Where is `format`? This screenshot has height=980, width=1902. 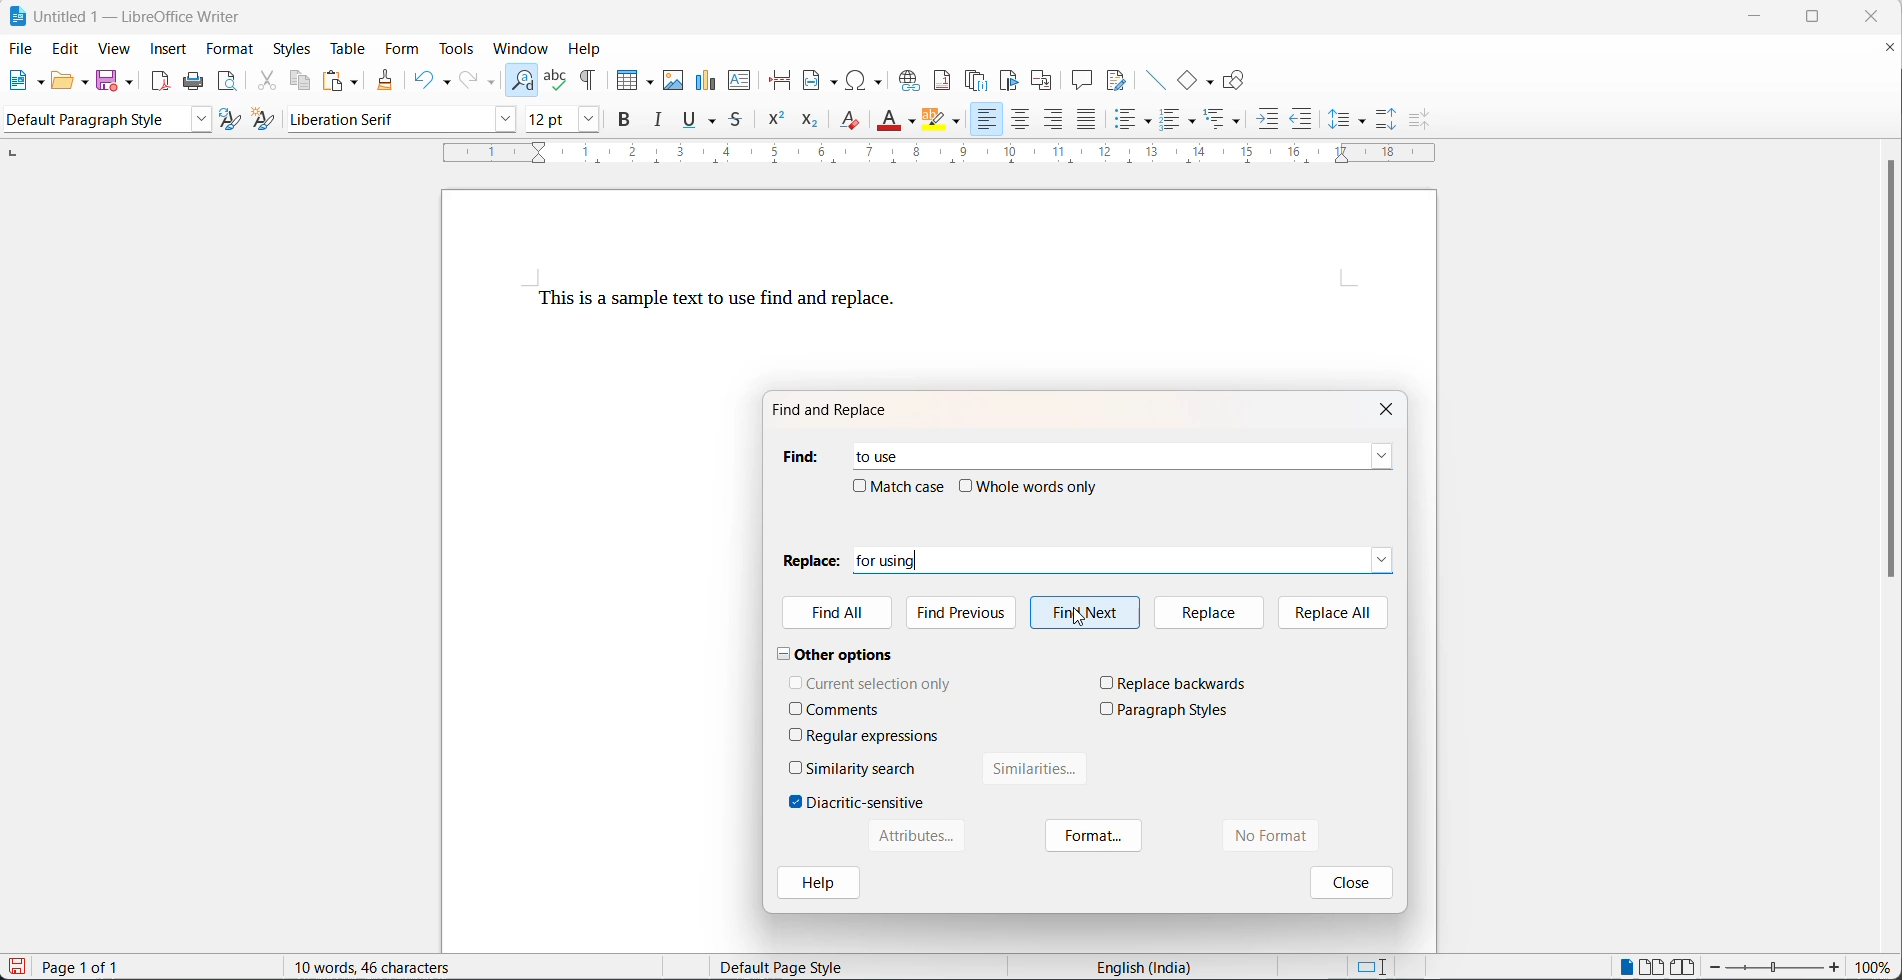
format is located at coordinates (1095, 837).